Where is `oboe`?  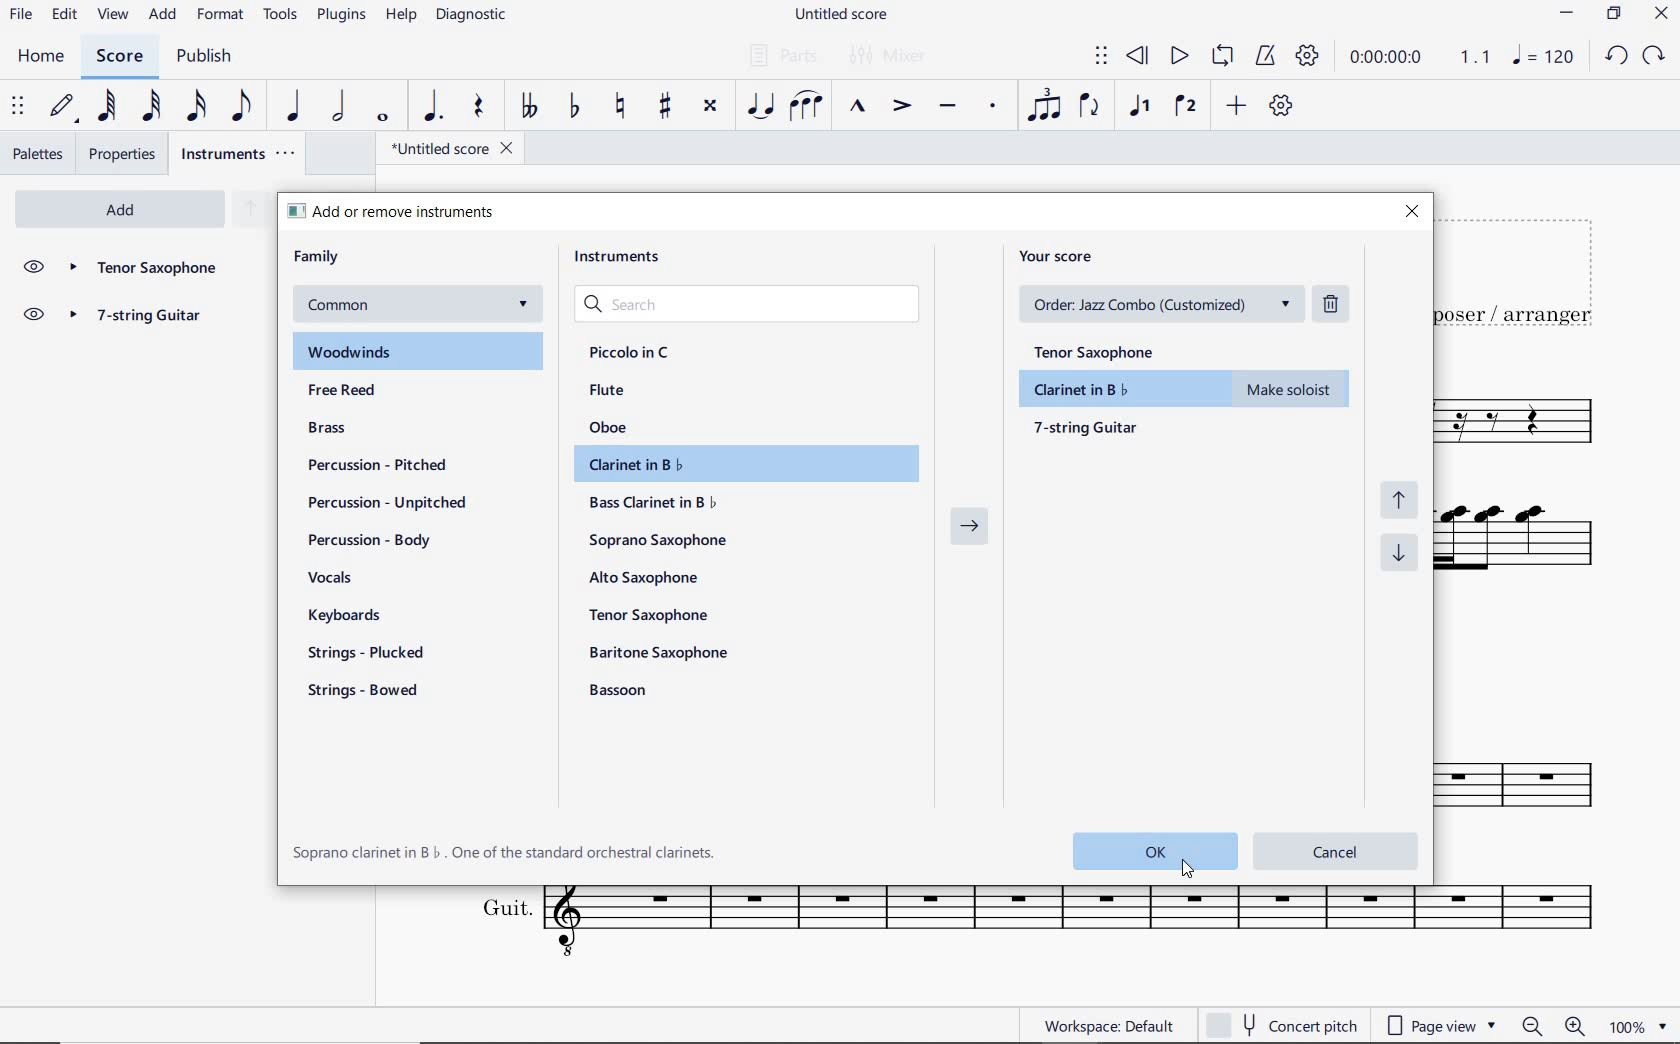
oboe is located at coordinates (612, 427).